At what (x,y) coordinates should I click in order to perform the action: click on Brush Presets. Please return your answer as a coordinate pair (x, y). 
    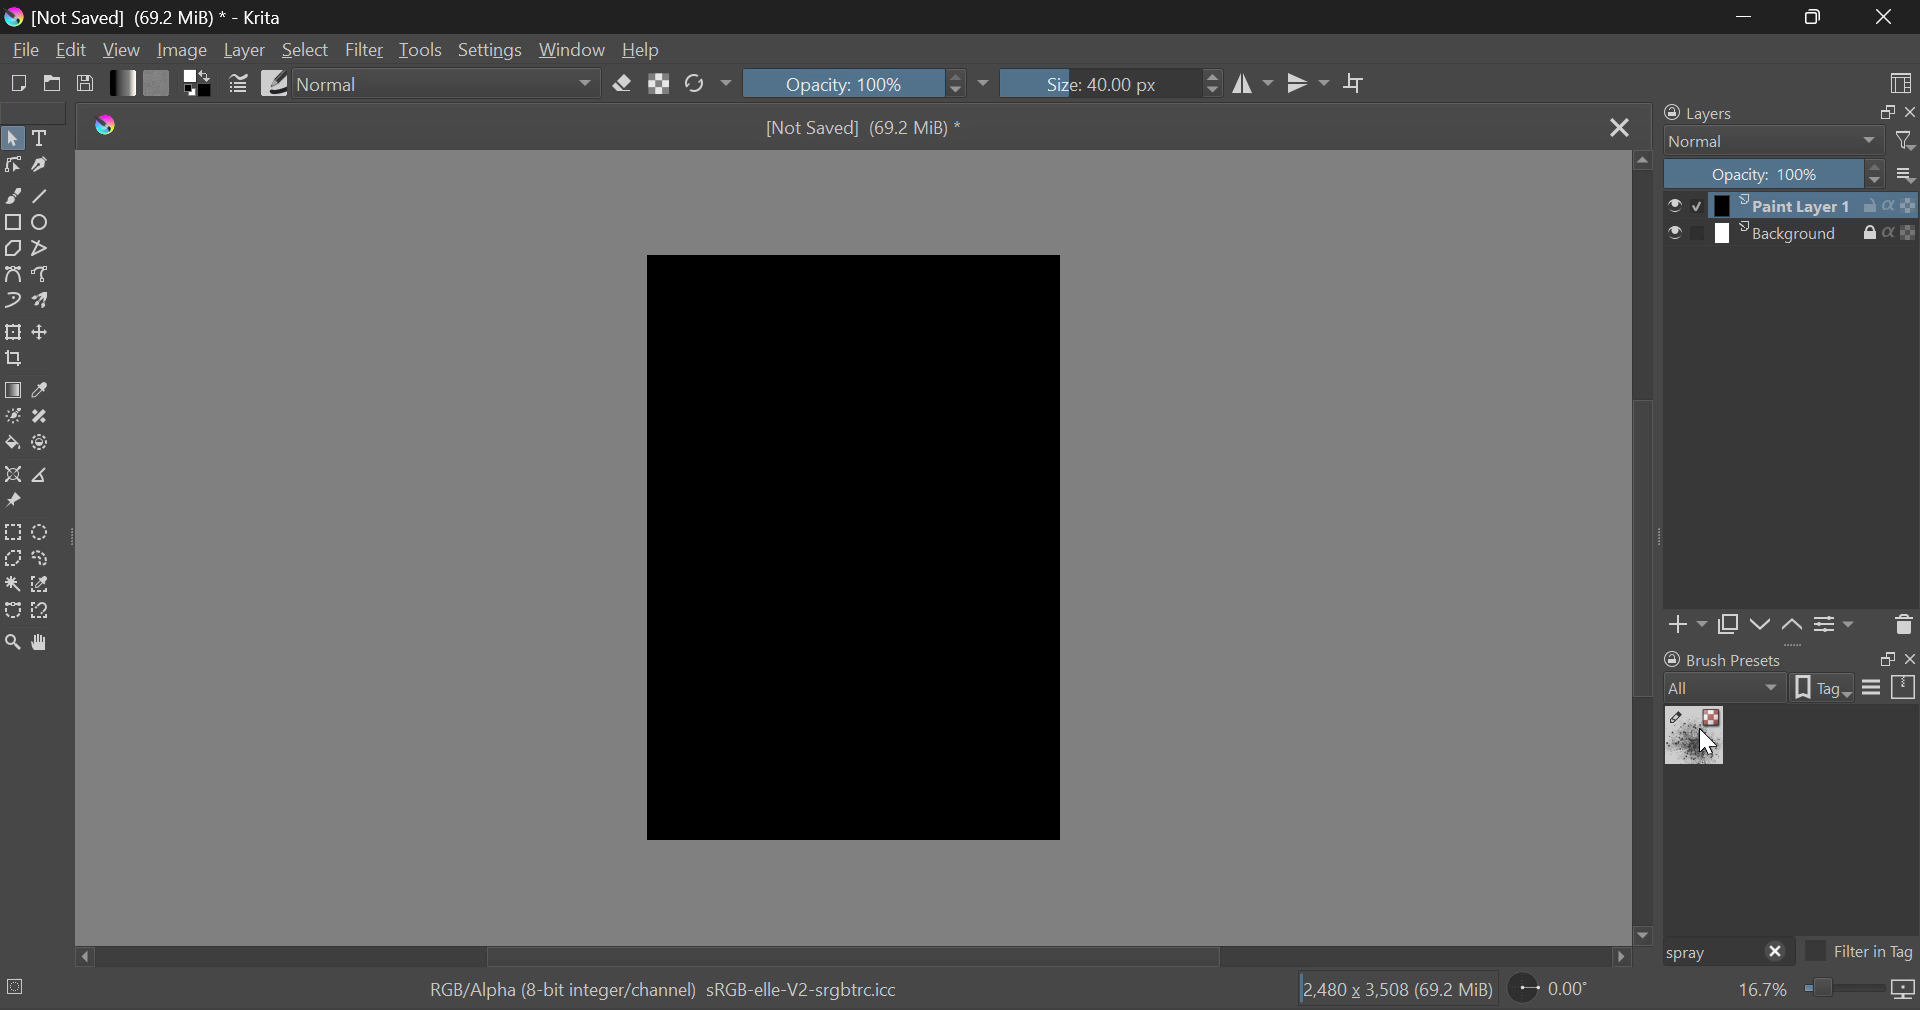
    Looking at the image, I should click on (276, 84).